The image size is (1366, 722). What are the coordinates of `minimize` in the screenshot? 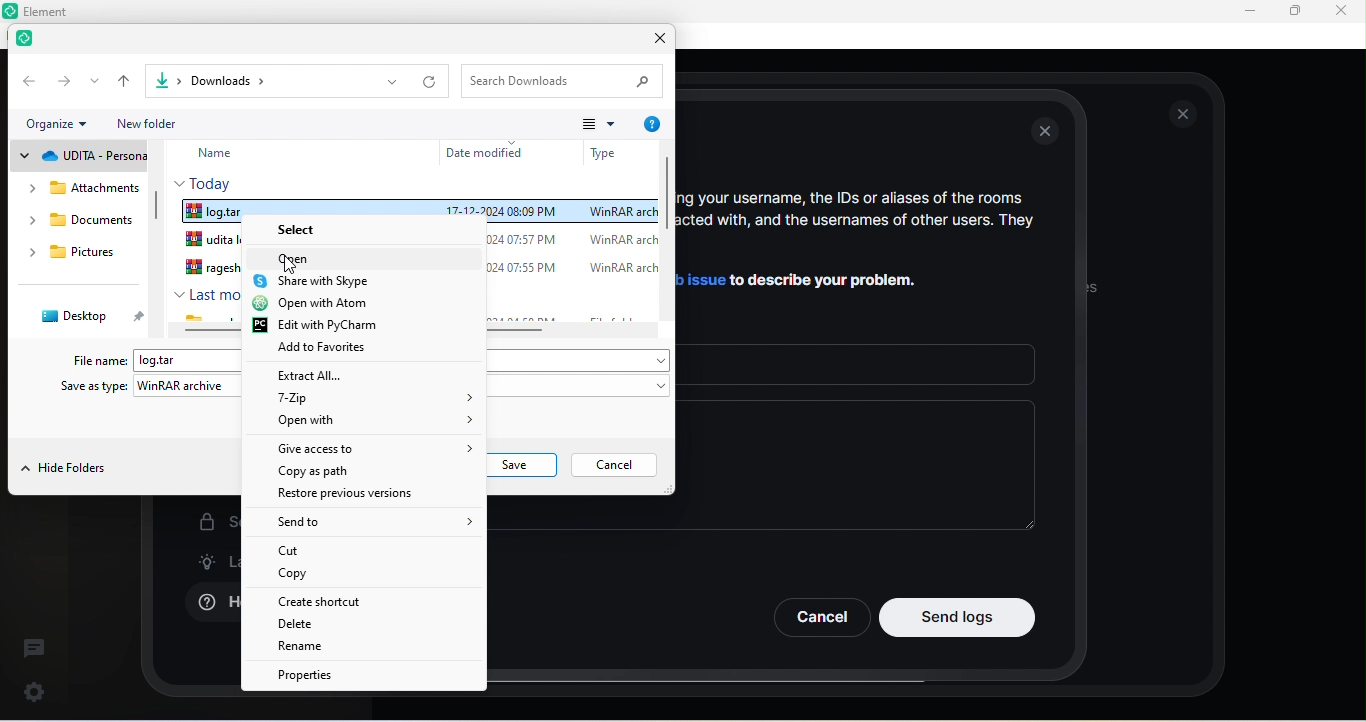 It's located at (1246, 12).